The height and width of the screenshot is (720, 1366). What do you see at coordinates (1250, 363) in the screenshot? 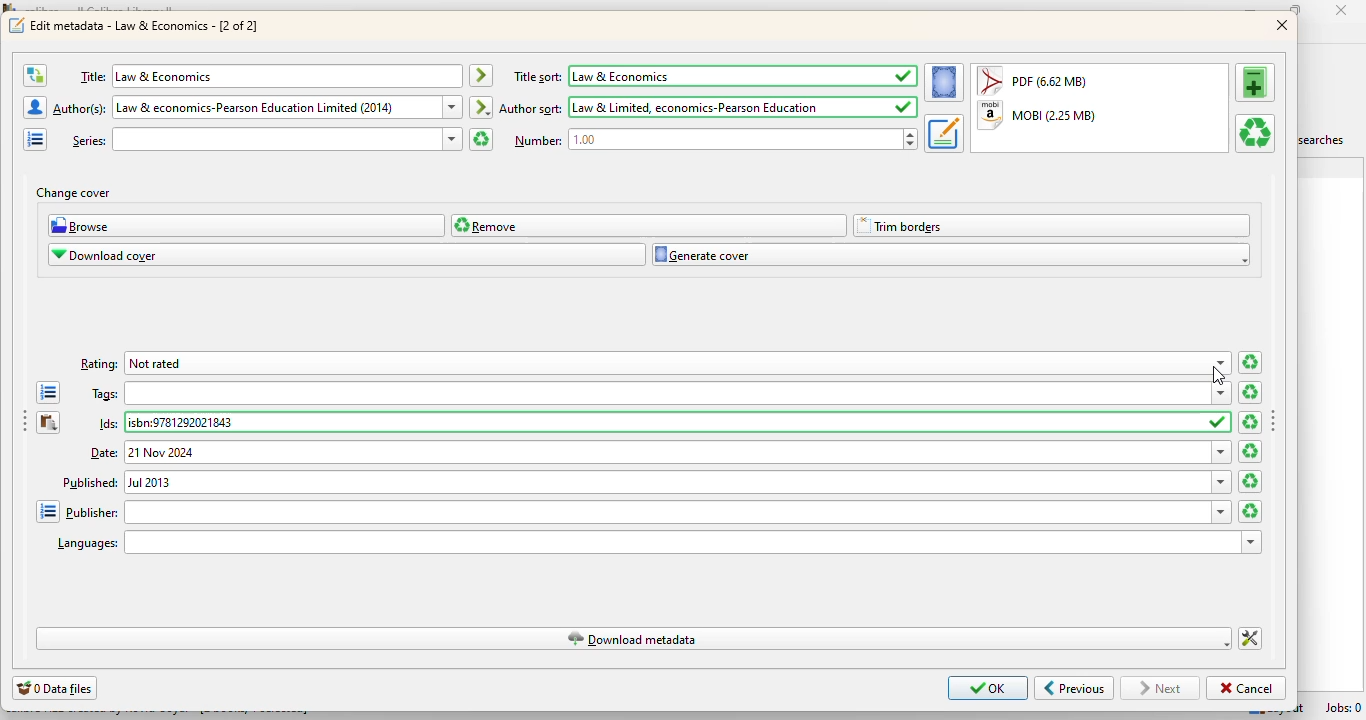
I see `clear ratings` at bounding box center [1250, 363].